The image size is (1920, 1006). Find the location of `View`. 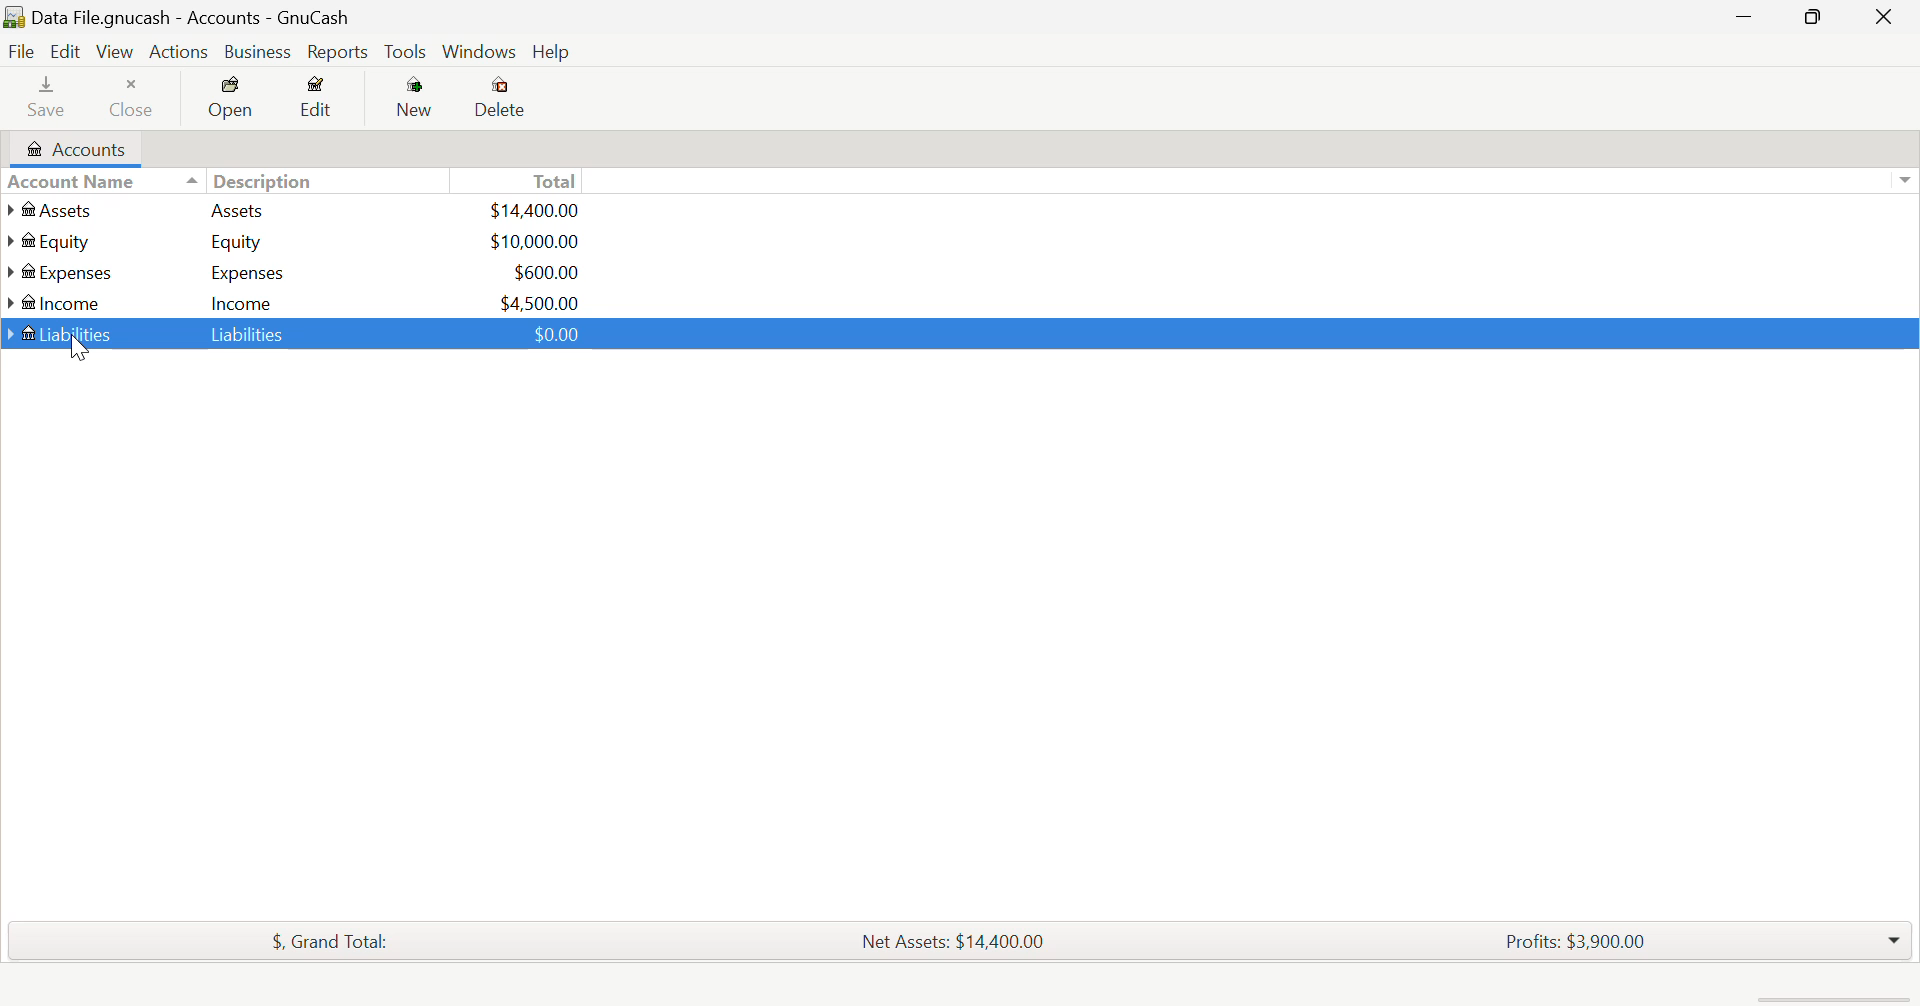

View is located at coordinates (113, 52).